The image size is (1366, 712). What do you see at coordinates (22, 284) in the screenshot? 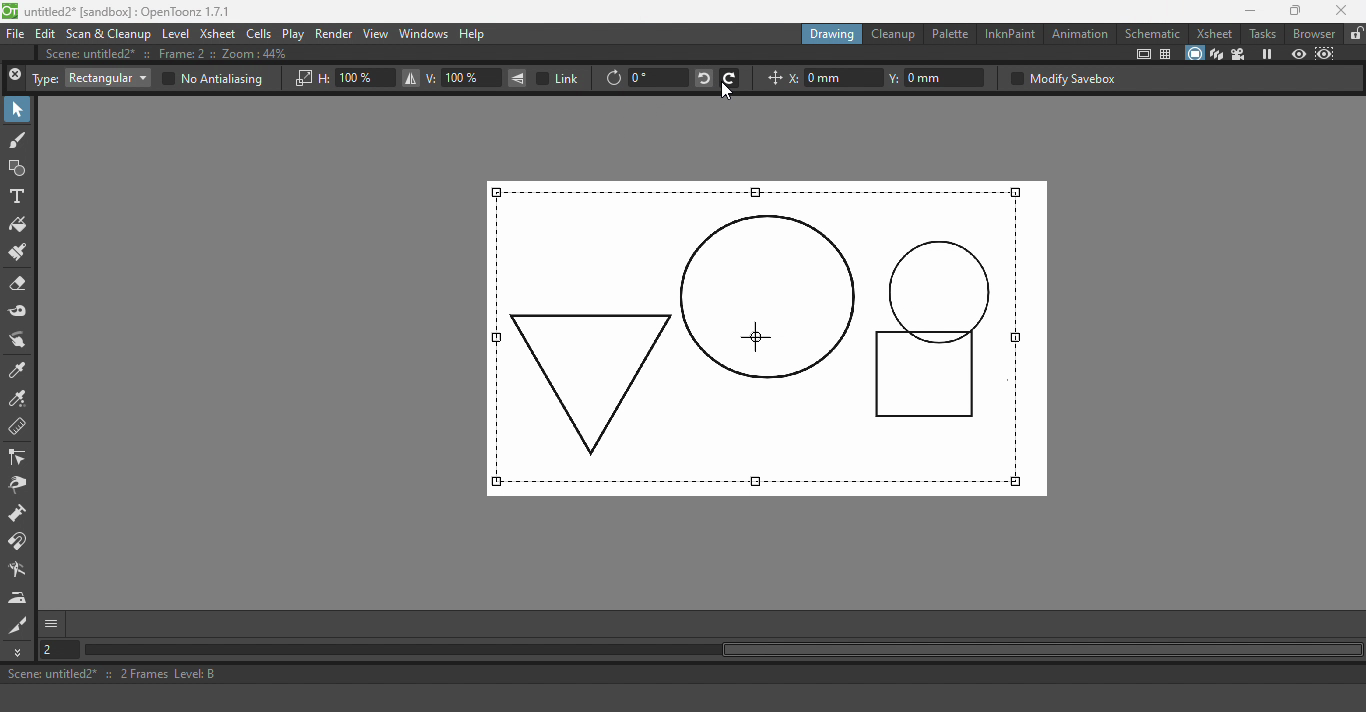
I see `Eraser tool` at bounding box center [22, 284].